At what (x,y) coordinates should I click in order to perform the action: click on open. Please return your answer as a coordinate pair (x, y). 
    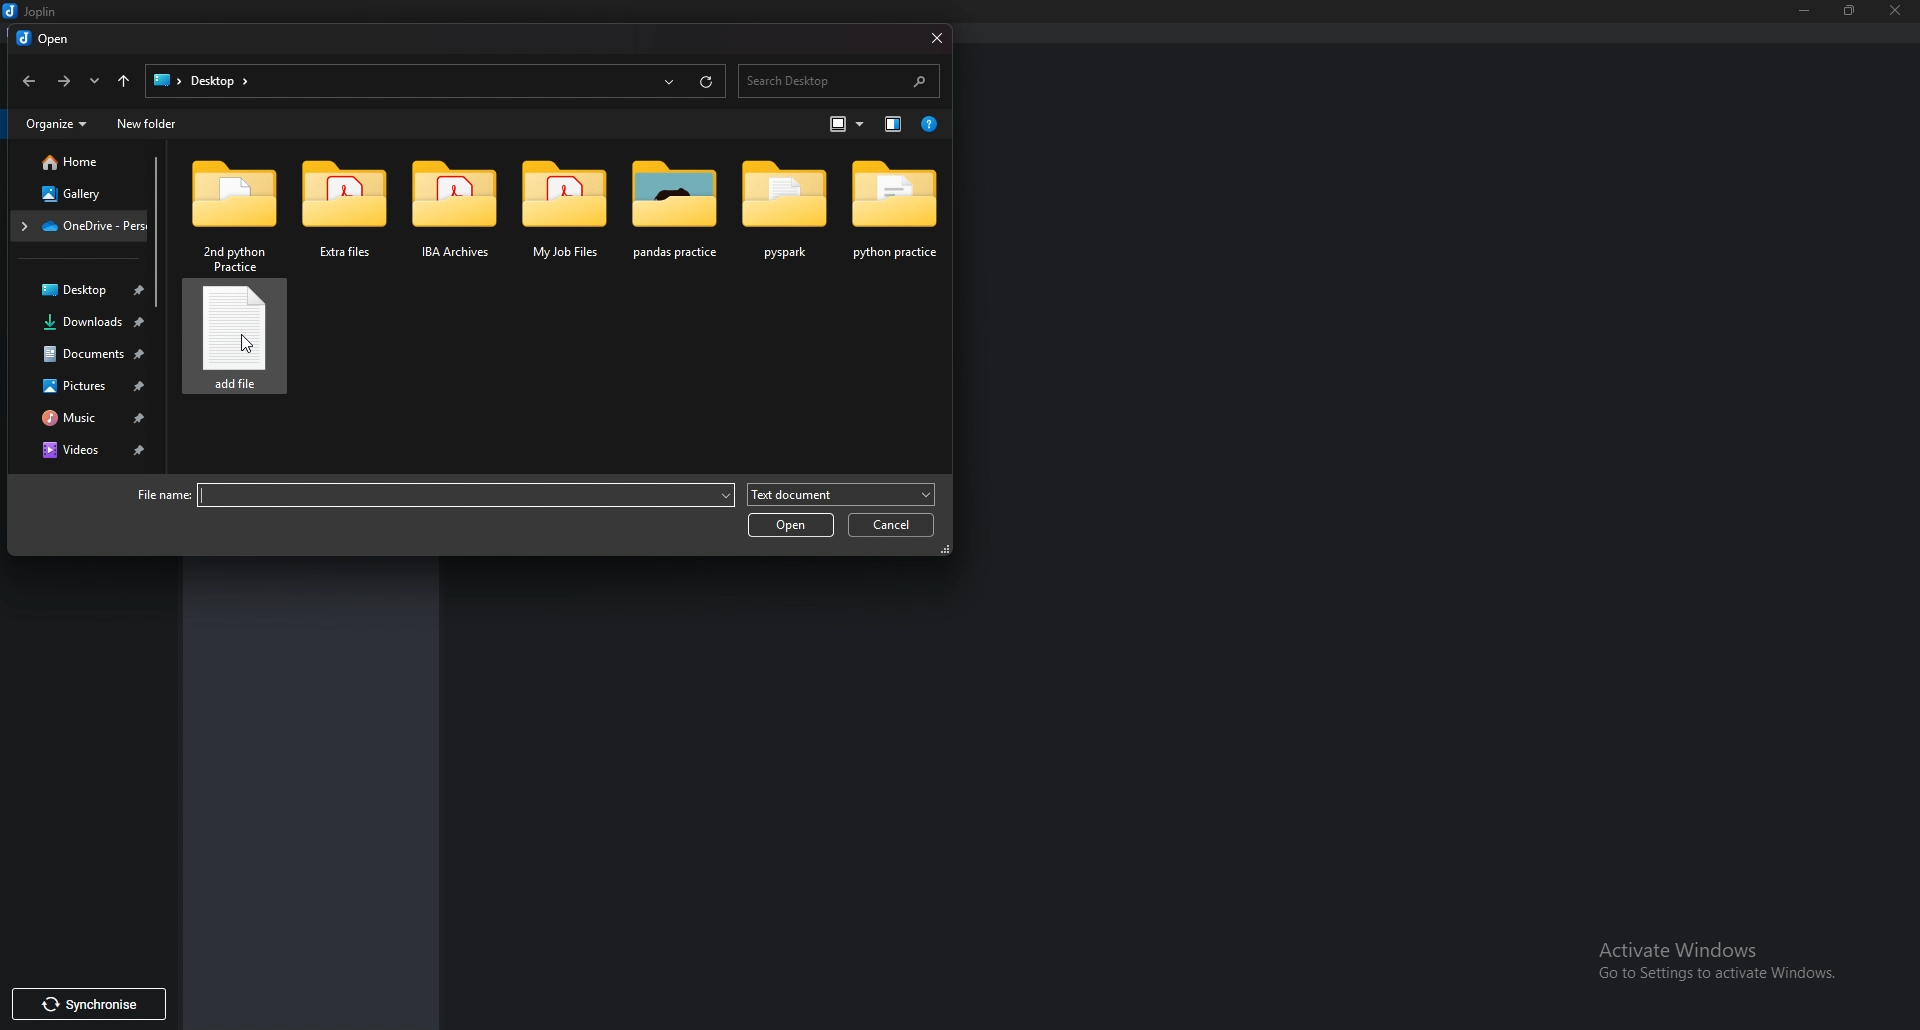
    Looking at the image, I should click on (790, 525).